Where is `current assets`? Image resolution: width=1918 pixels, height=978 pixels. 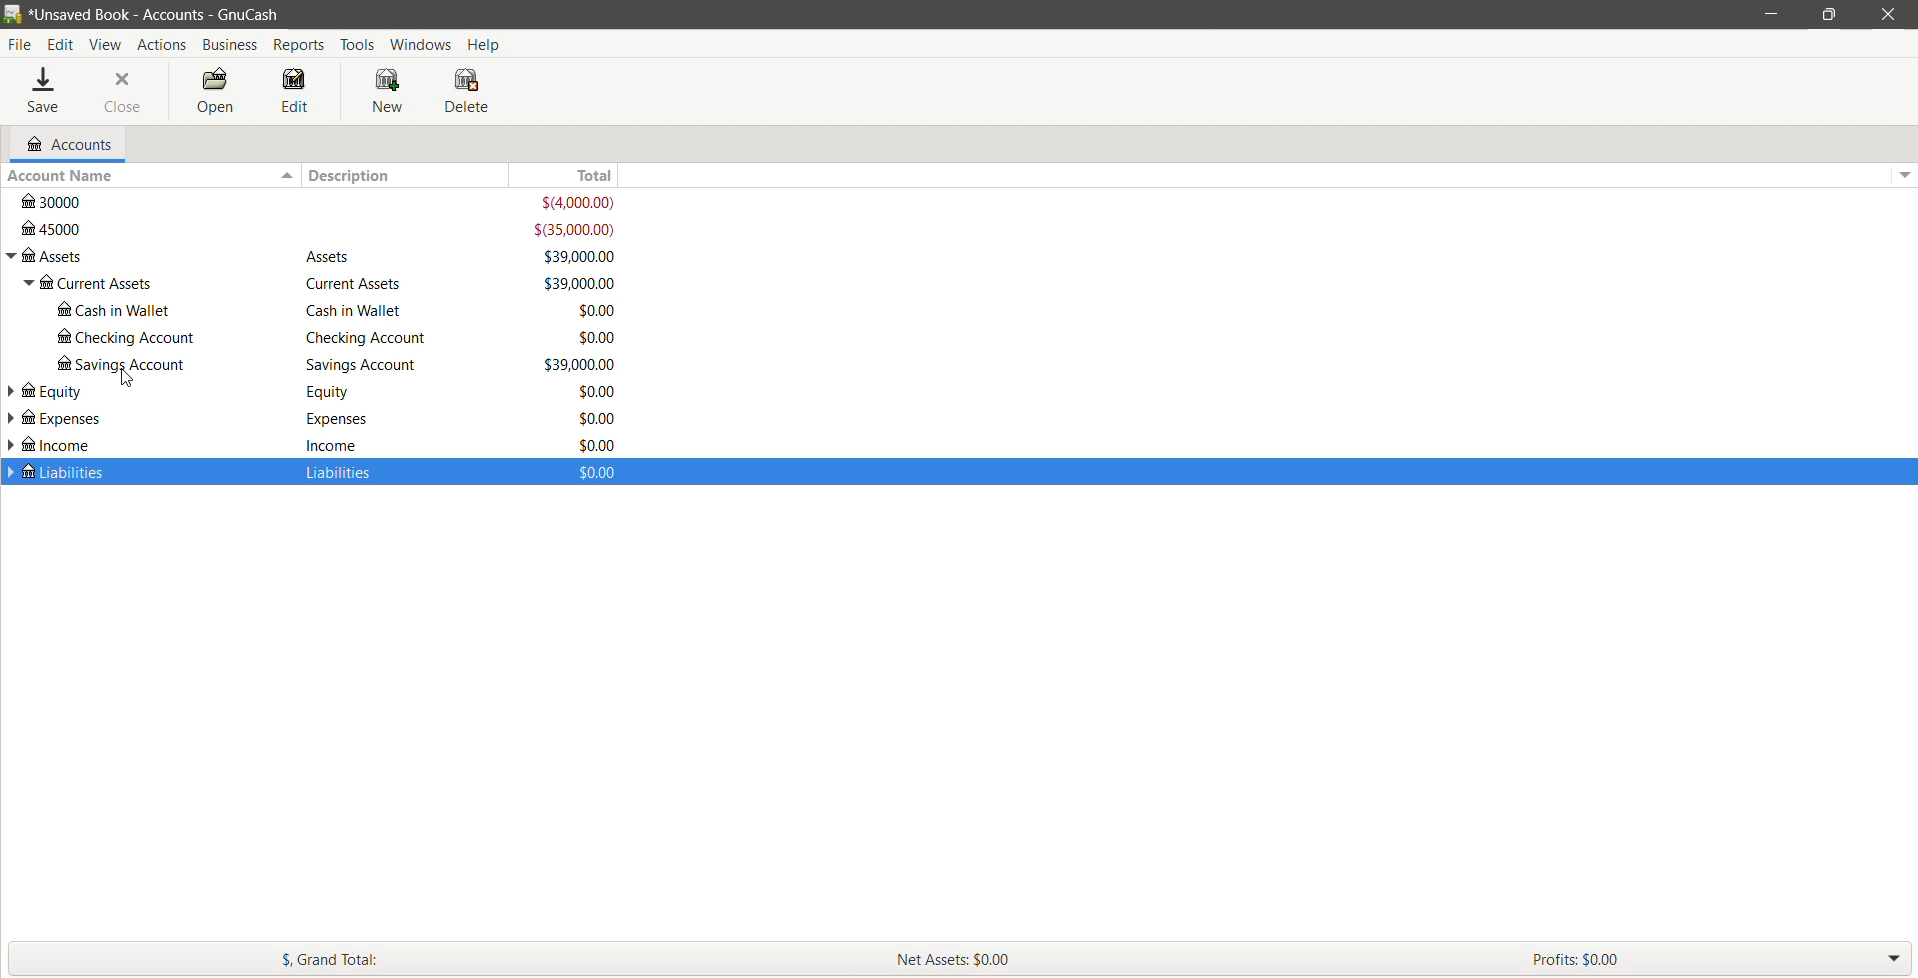
current assets is located at coordinates (98, 283).